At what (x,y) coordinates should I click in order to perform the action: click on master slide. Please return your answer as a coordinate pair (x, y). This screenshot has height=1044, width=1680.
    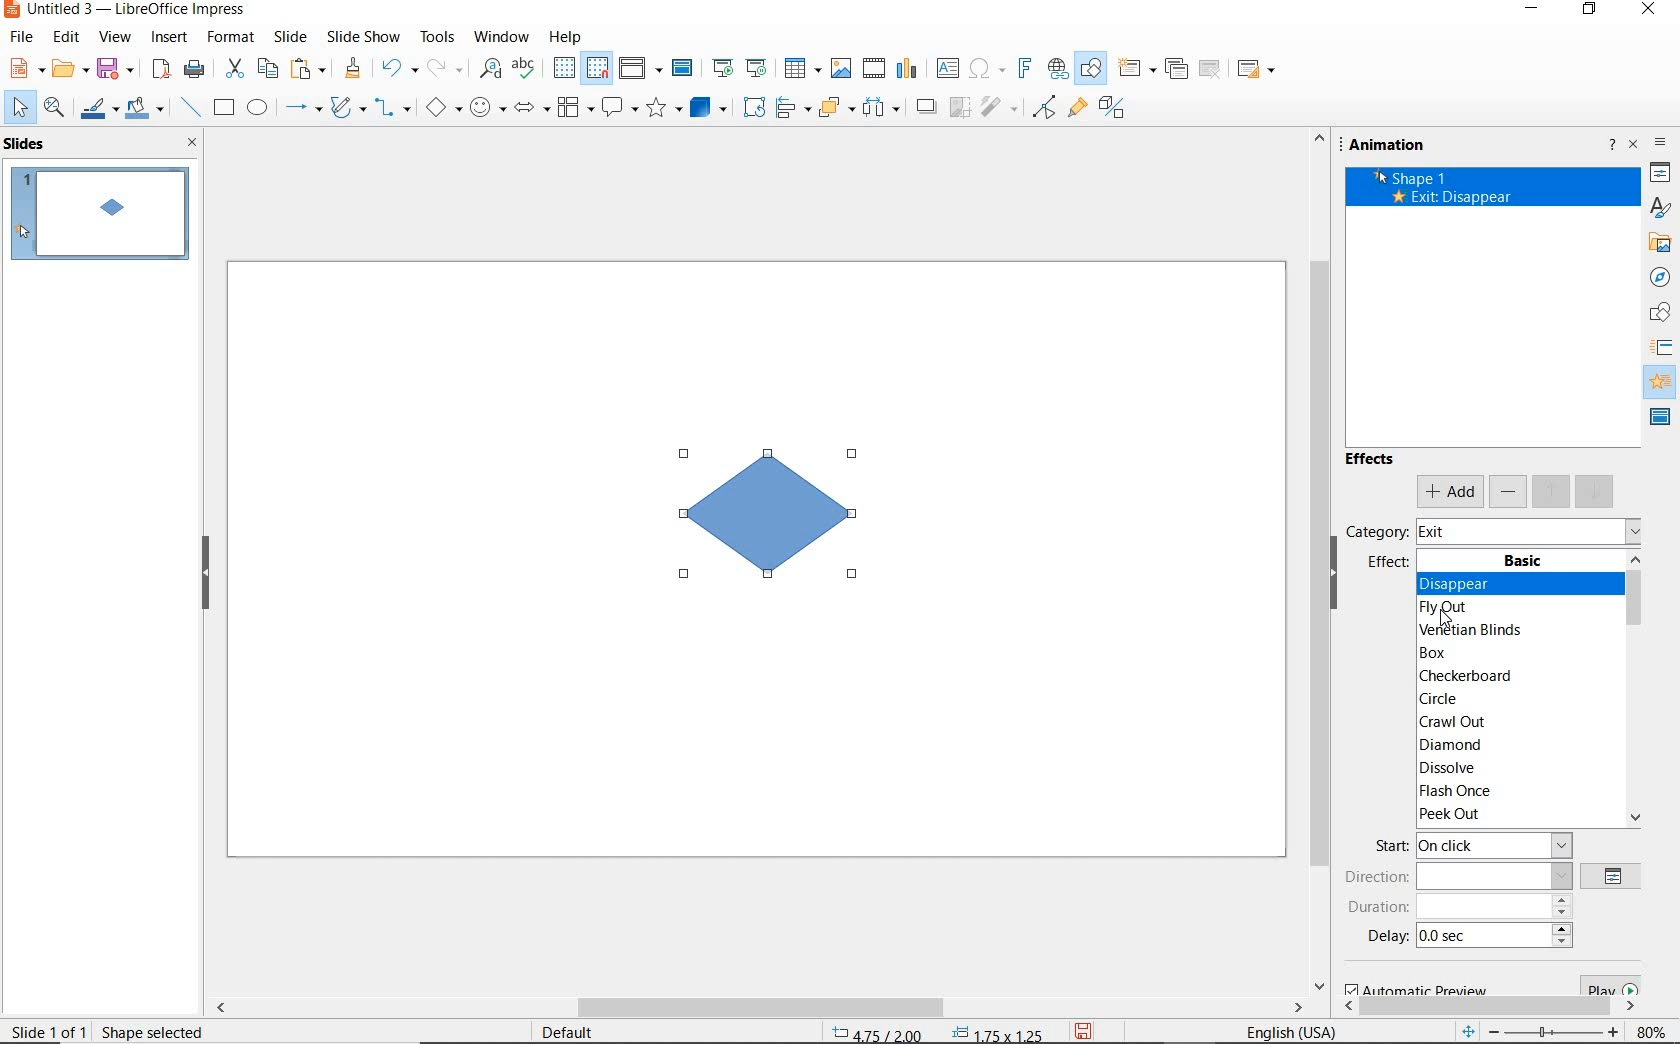
    Looking at the image, I should click on (1659, 419).